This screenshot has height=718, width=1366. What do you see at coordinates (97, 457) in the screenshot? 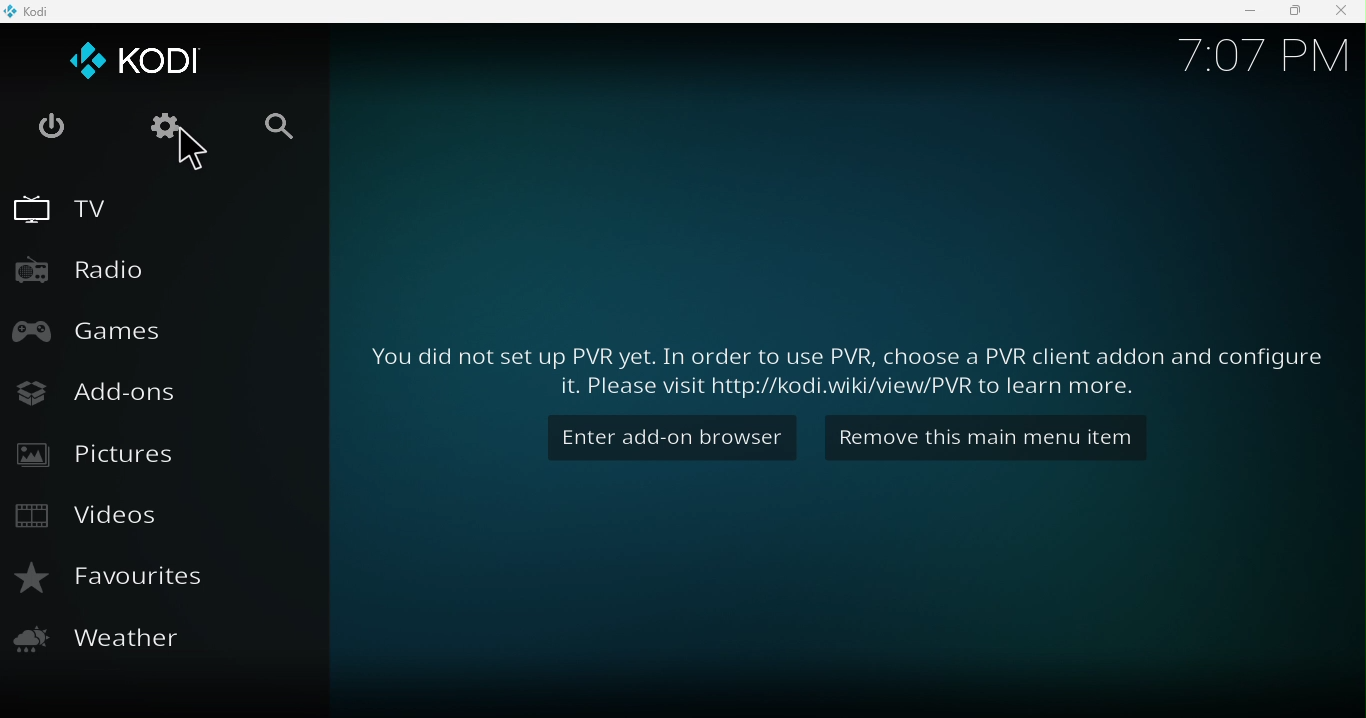
I see `Pictures` at bounding box center [97, 457].